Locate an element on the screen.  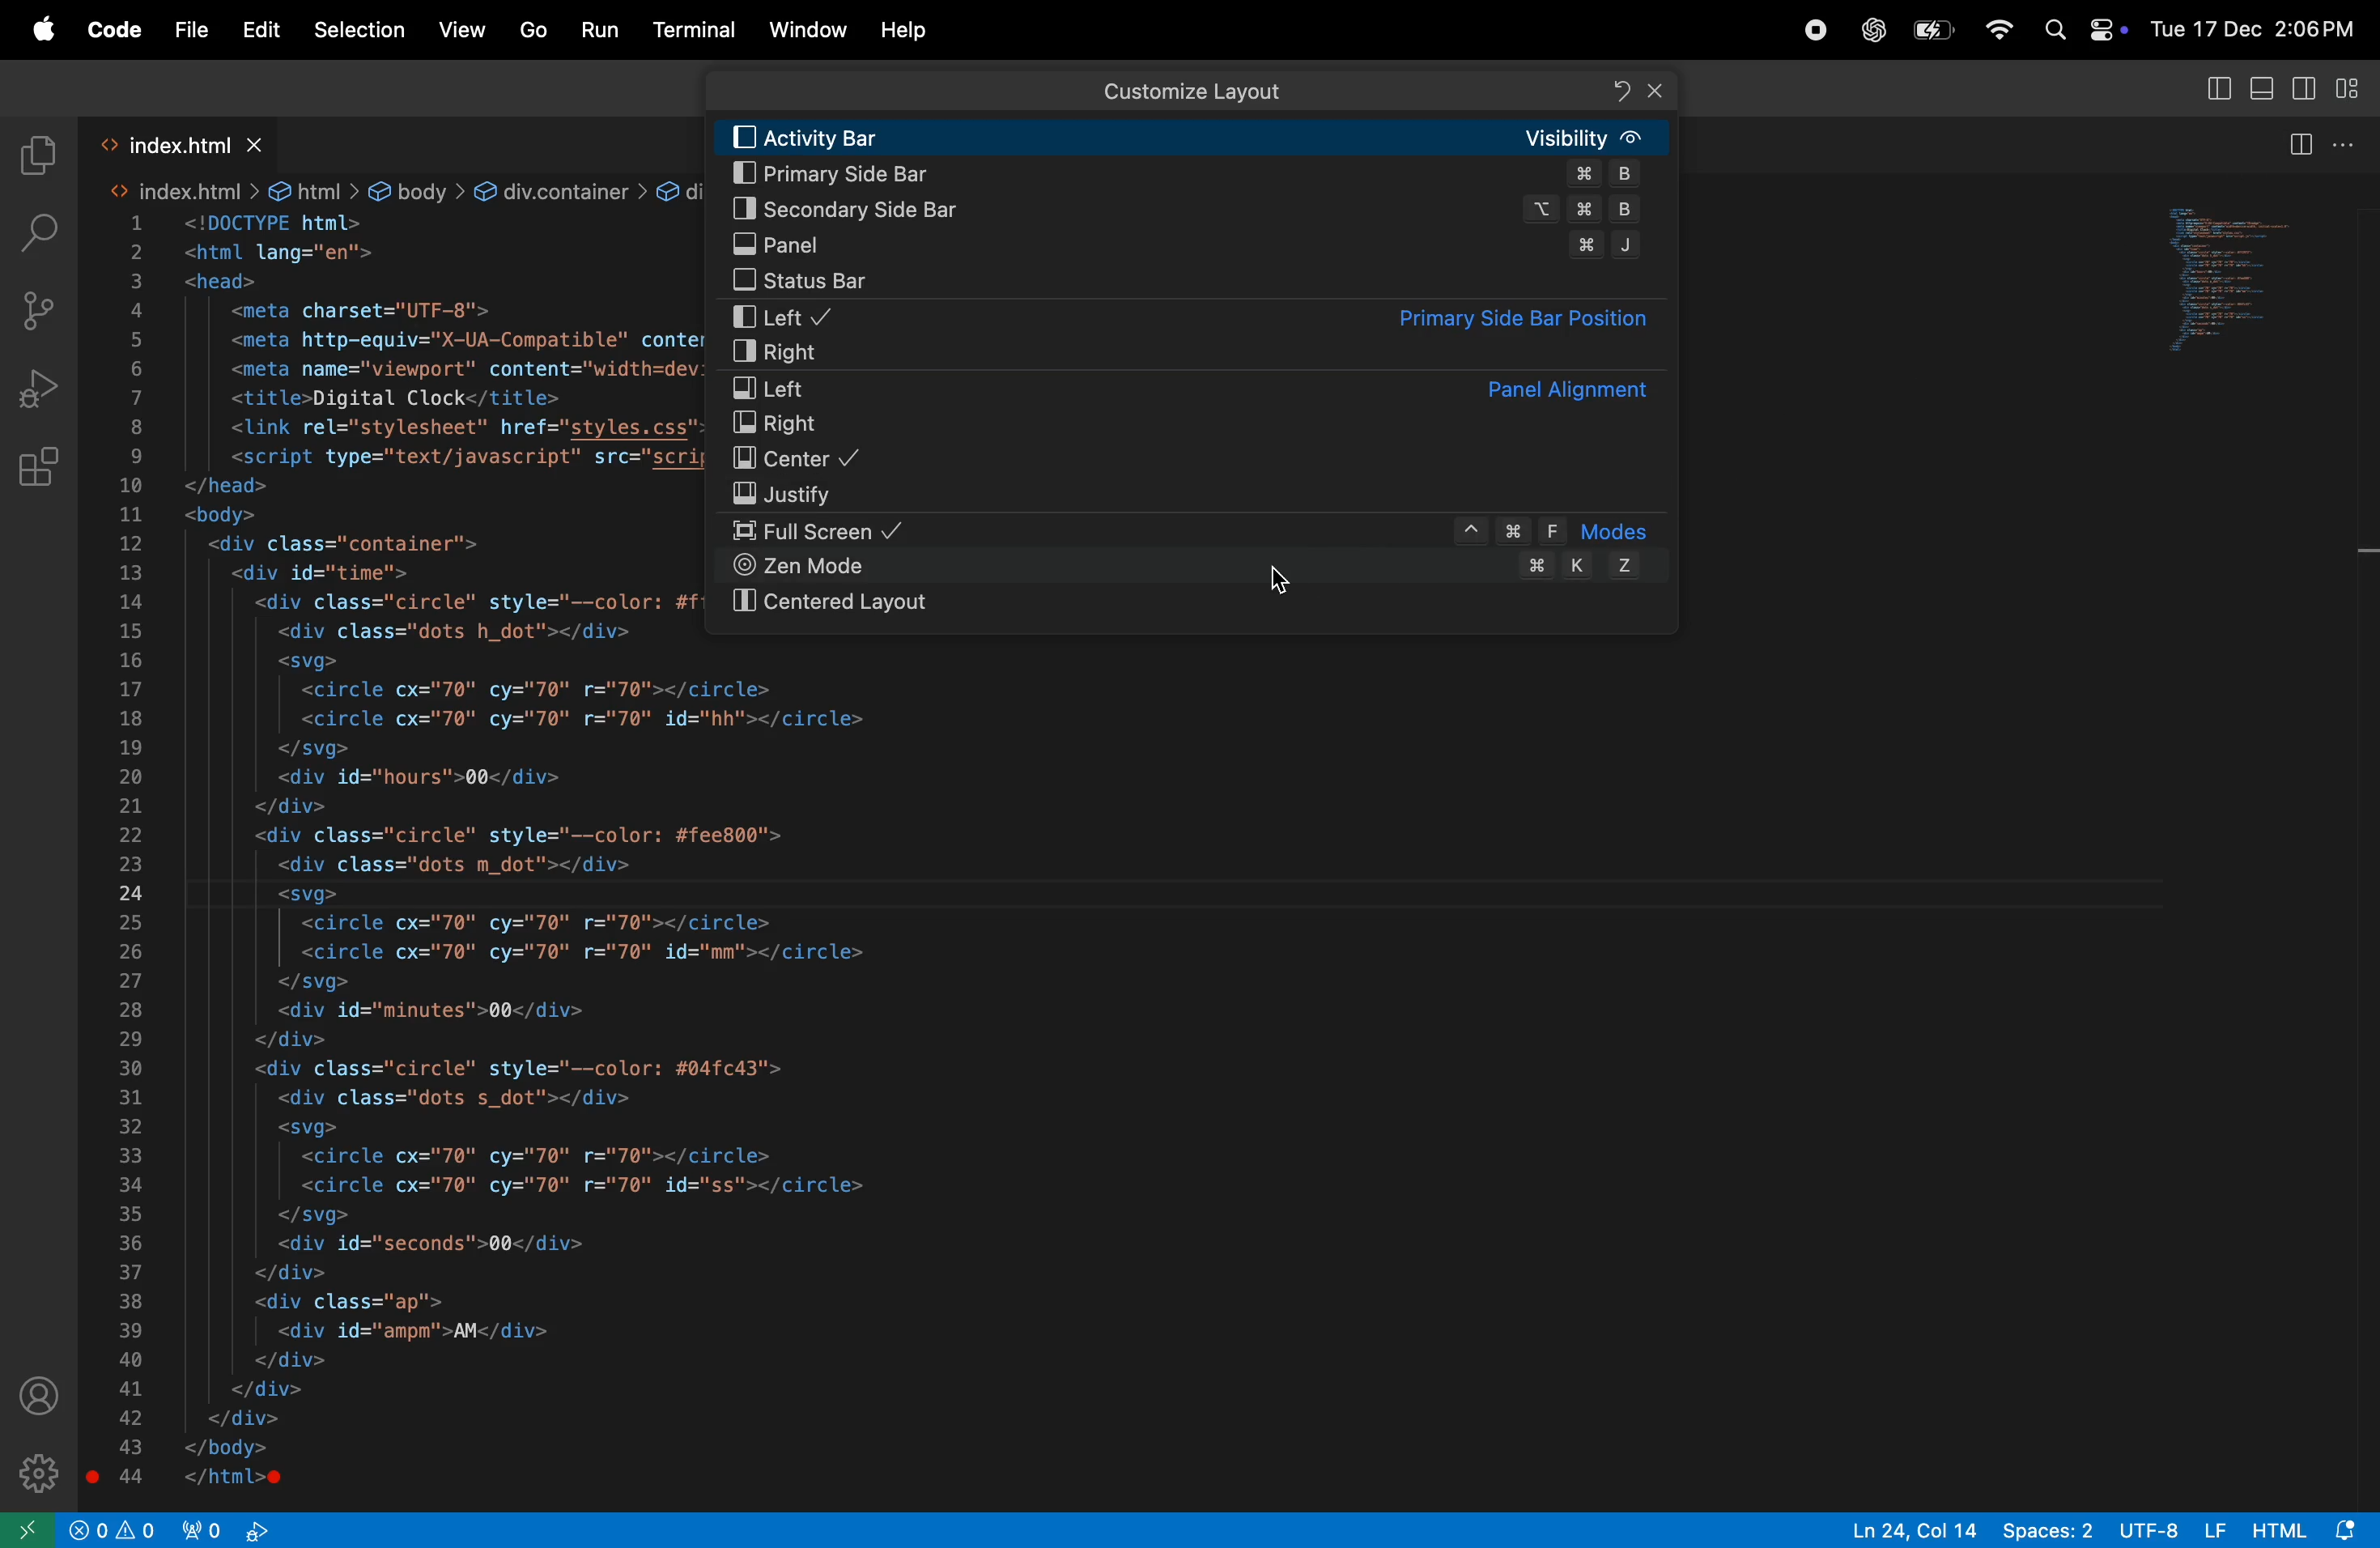
status bar is located at coordinates (1198, 285).